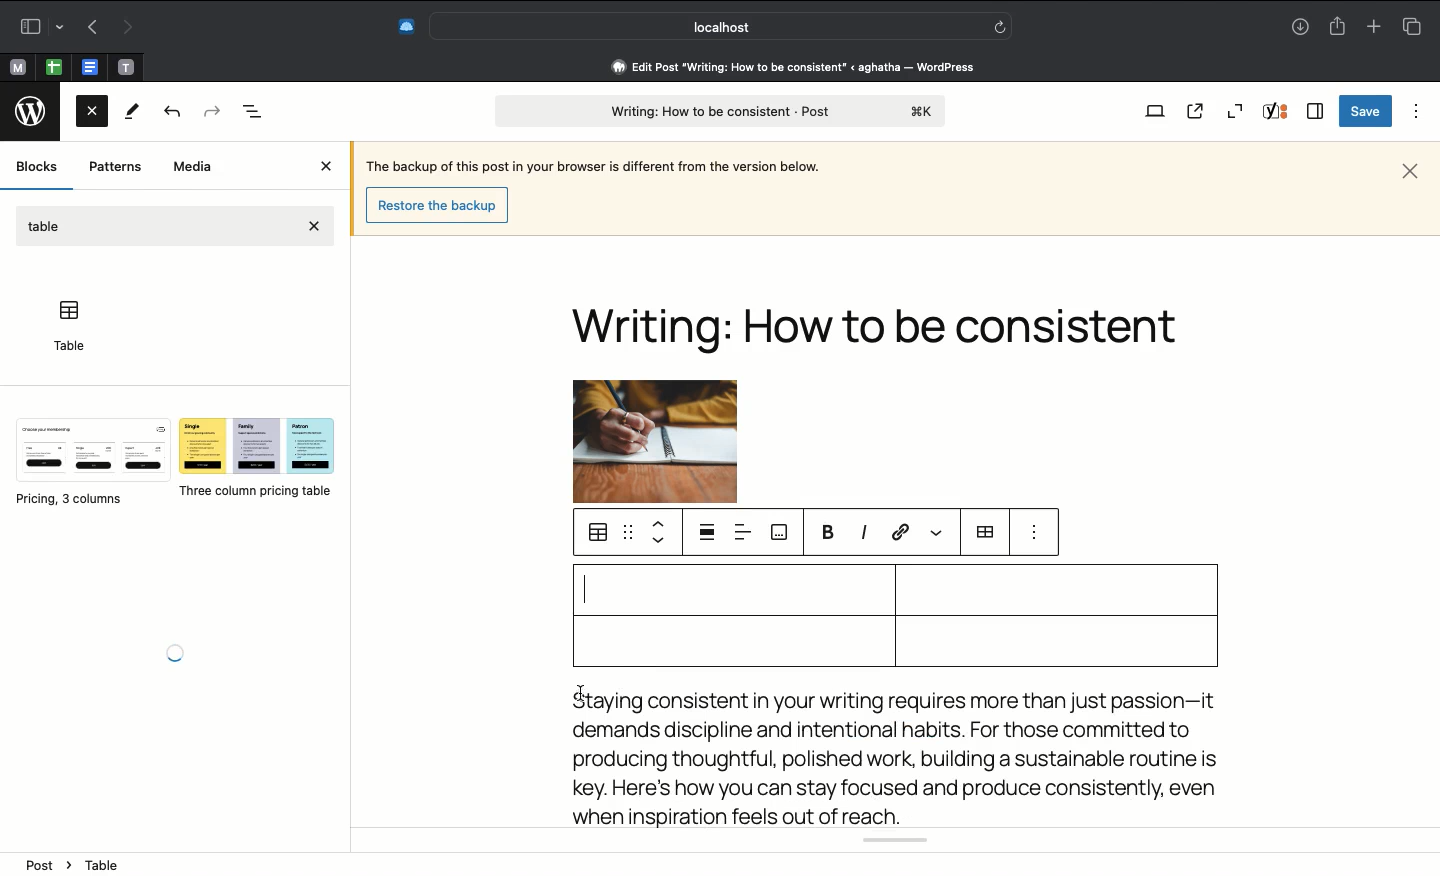 The width and height of the screenshot is (1440, 876). Describe the element at coordinates (316, 224) in the screenshot. I see `close` at that location.